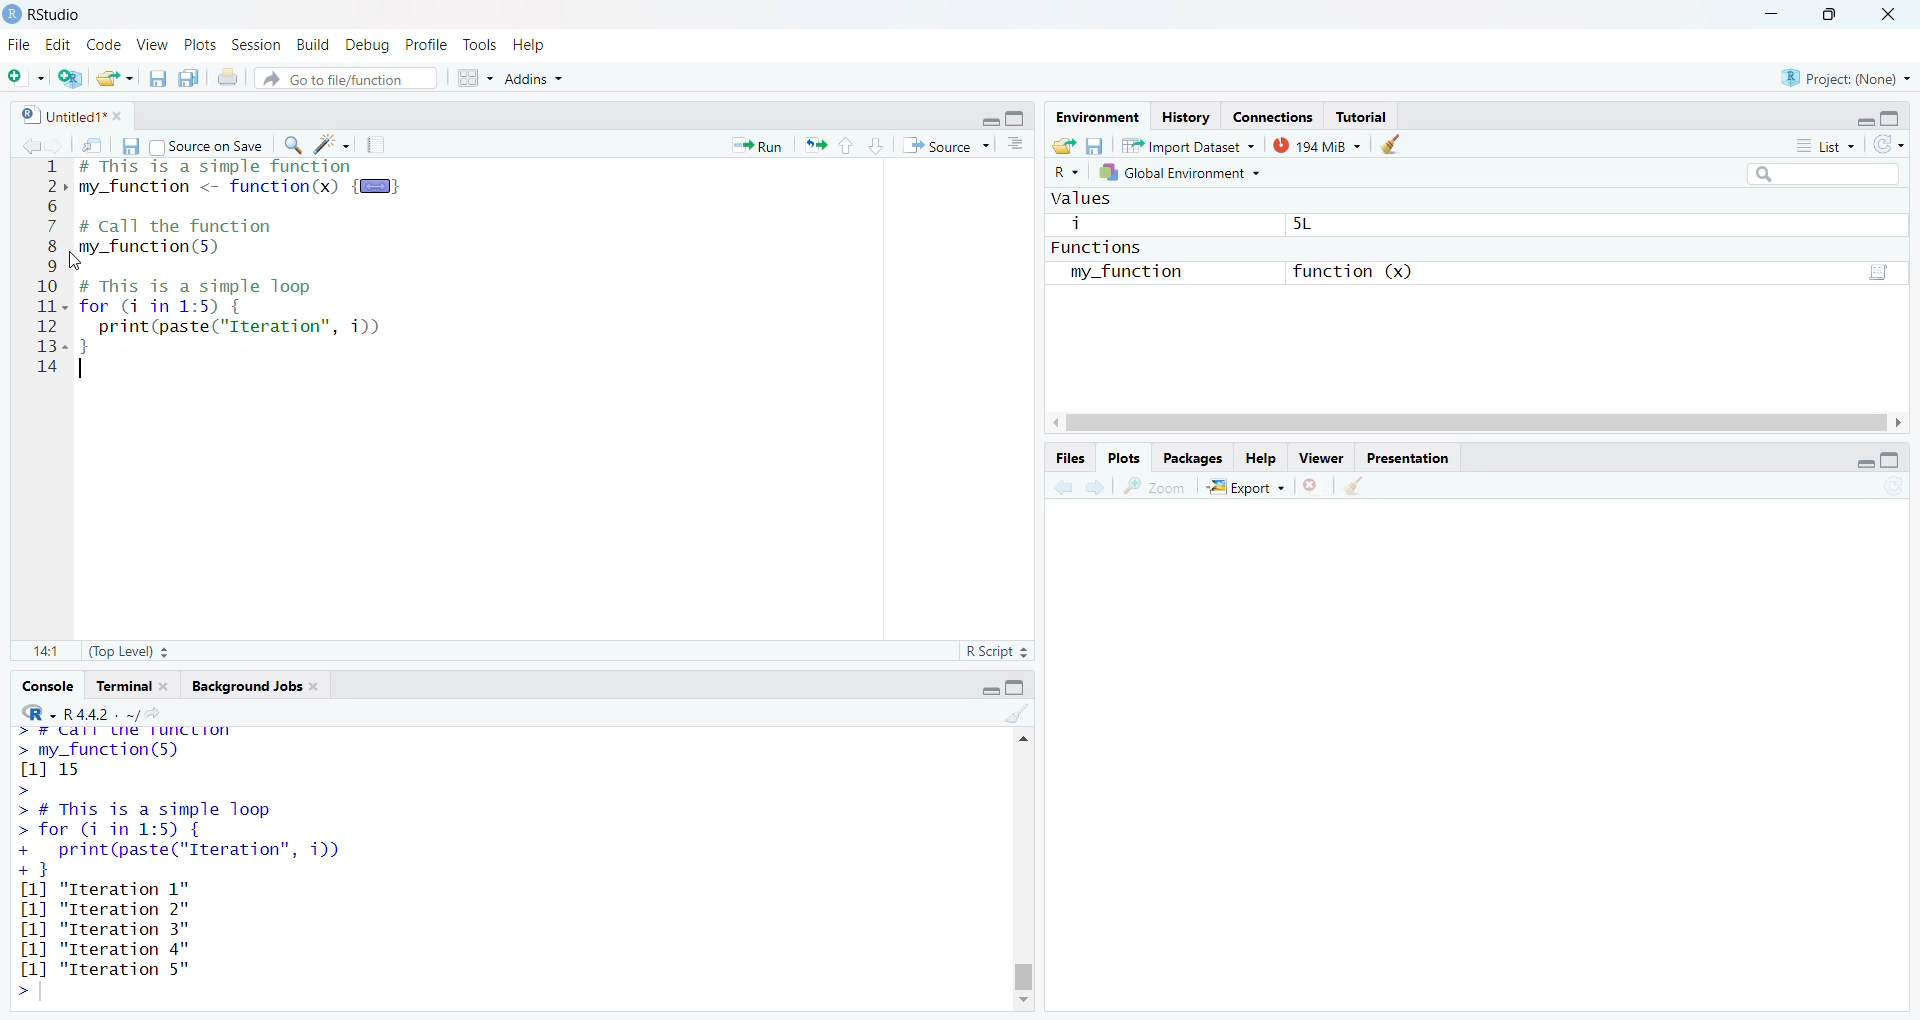 Image resolution: width=1920 pixels, height=1020 pixels. What do you see at coordinates (483, 44) in the screenshot?
I see `tools` at bounding box center [483, 44].